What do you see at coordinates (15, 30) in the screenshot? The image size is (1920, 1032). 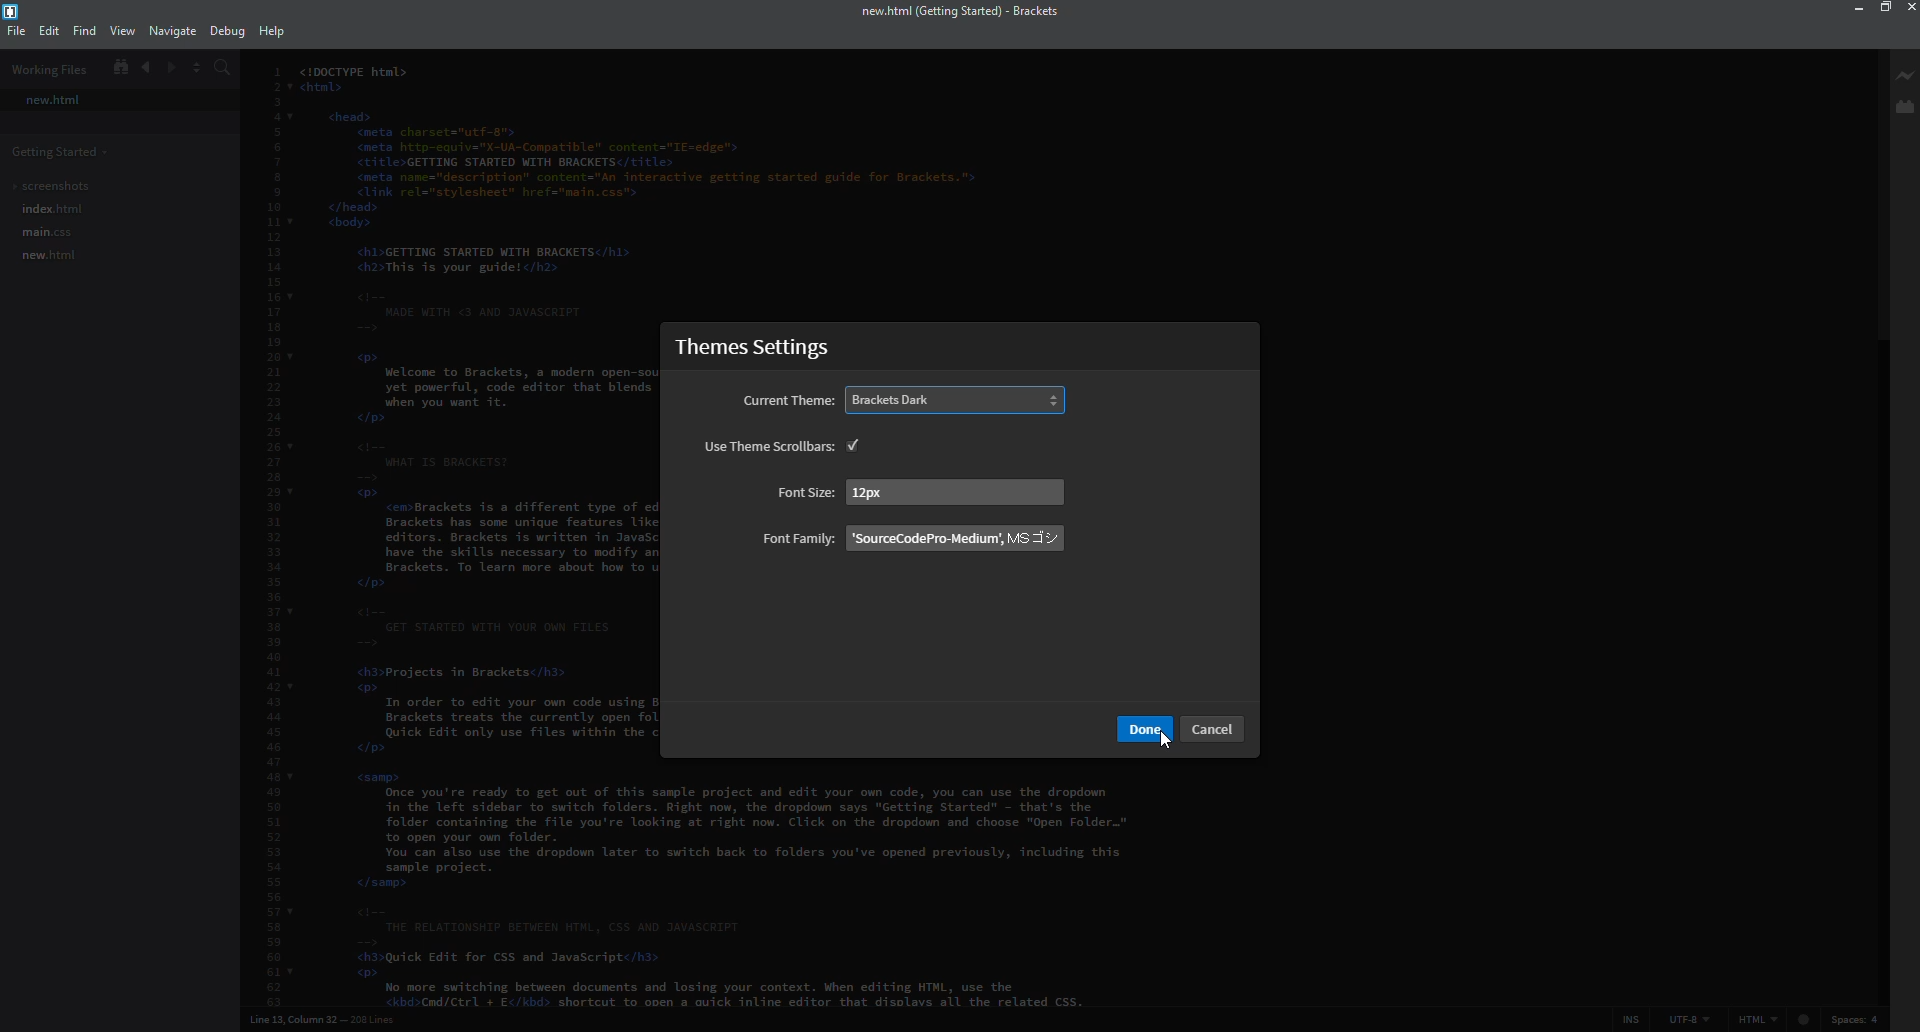 I see `file` at bounding box center [15, 30].